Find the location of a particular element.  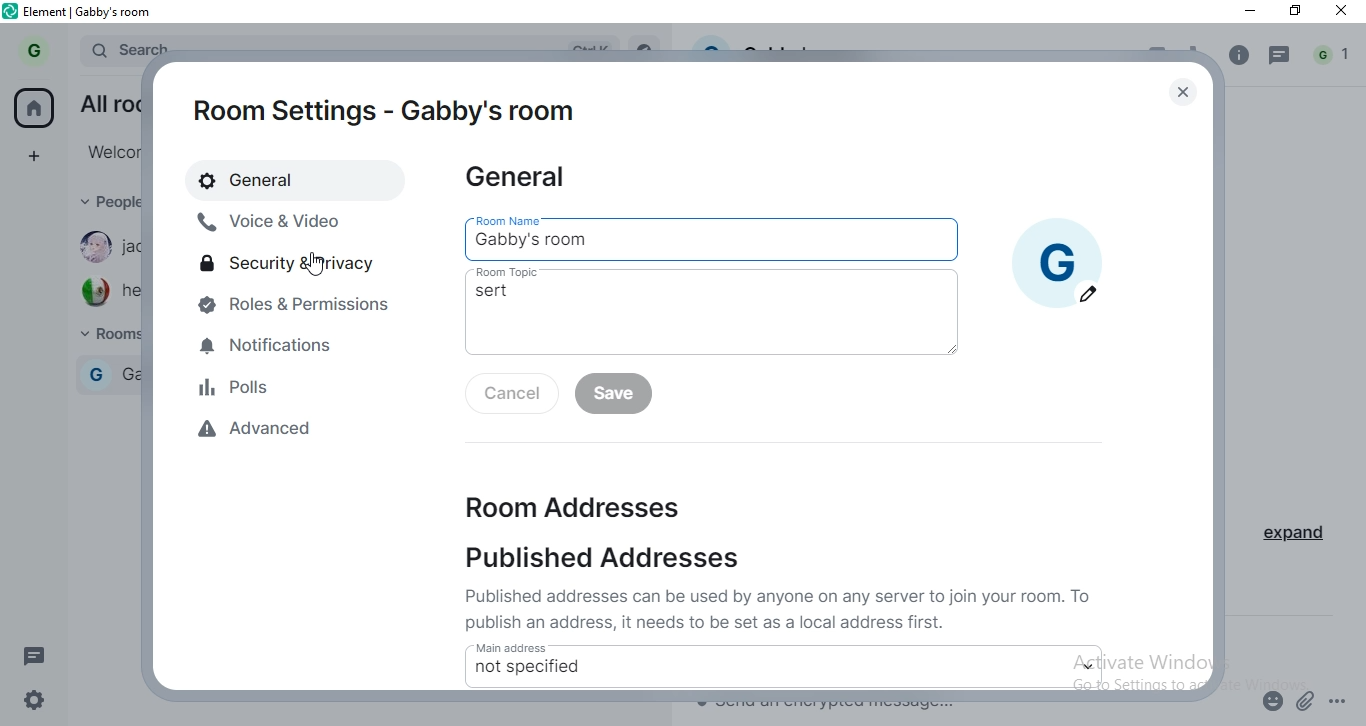

emoji is located at coordinates (1270, 705).